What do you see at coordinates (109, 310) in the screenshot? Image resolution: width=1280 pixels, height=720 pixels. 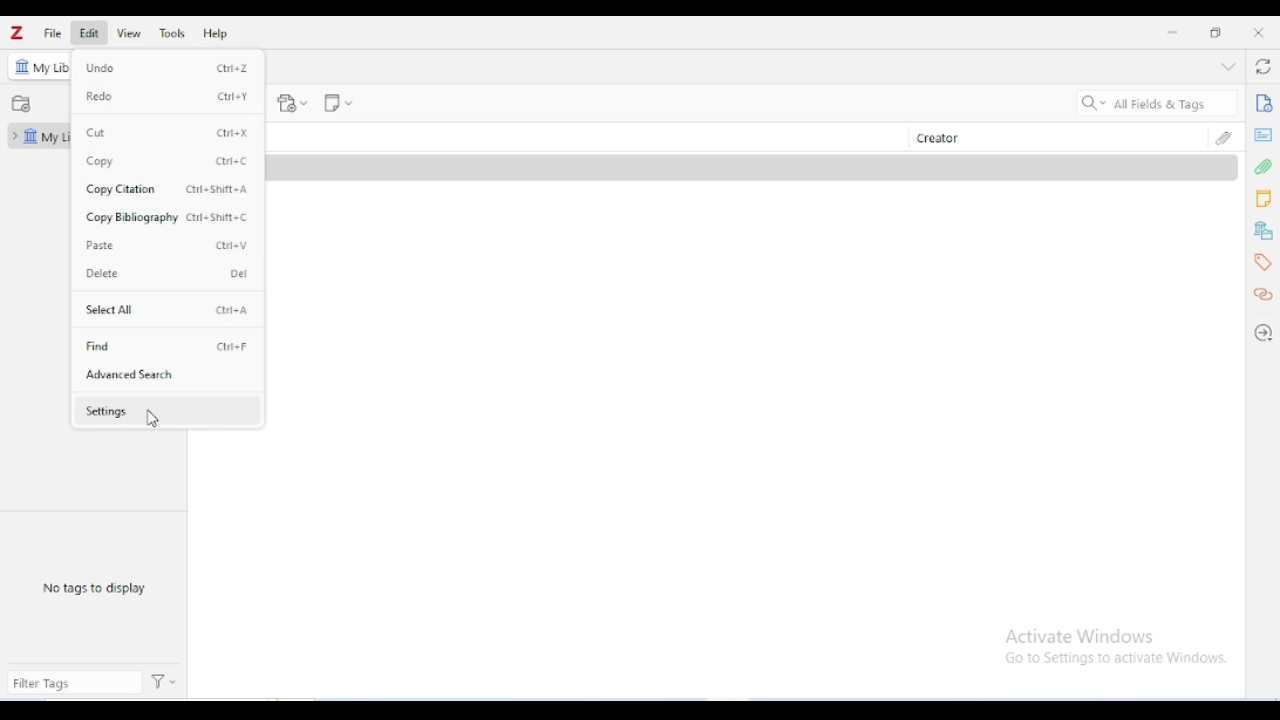 I see `select all` at bounding box center [109, 310].